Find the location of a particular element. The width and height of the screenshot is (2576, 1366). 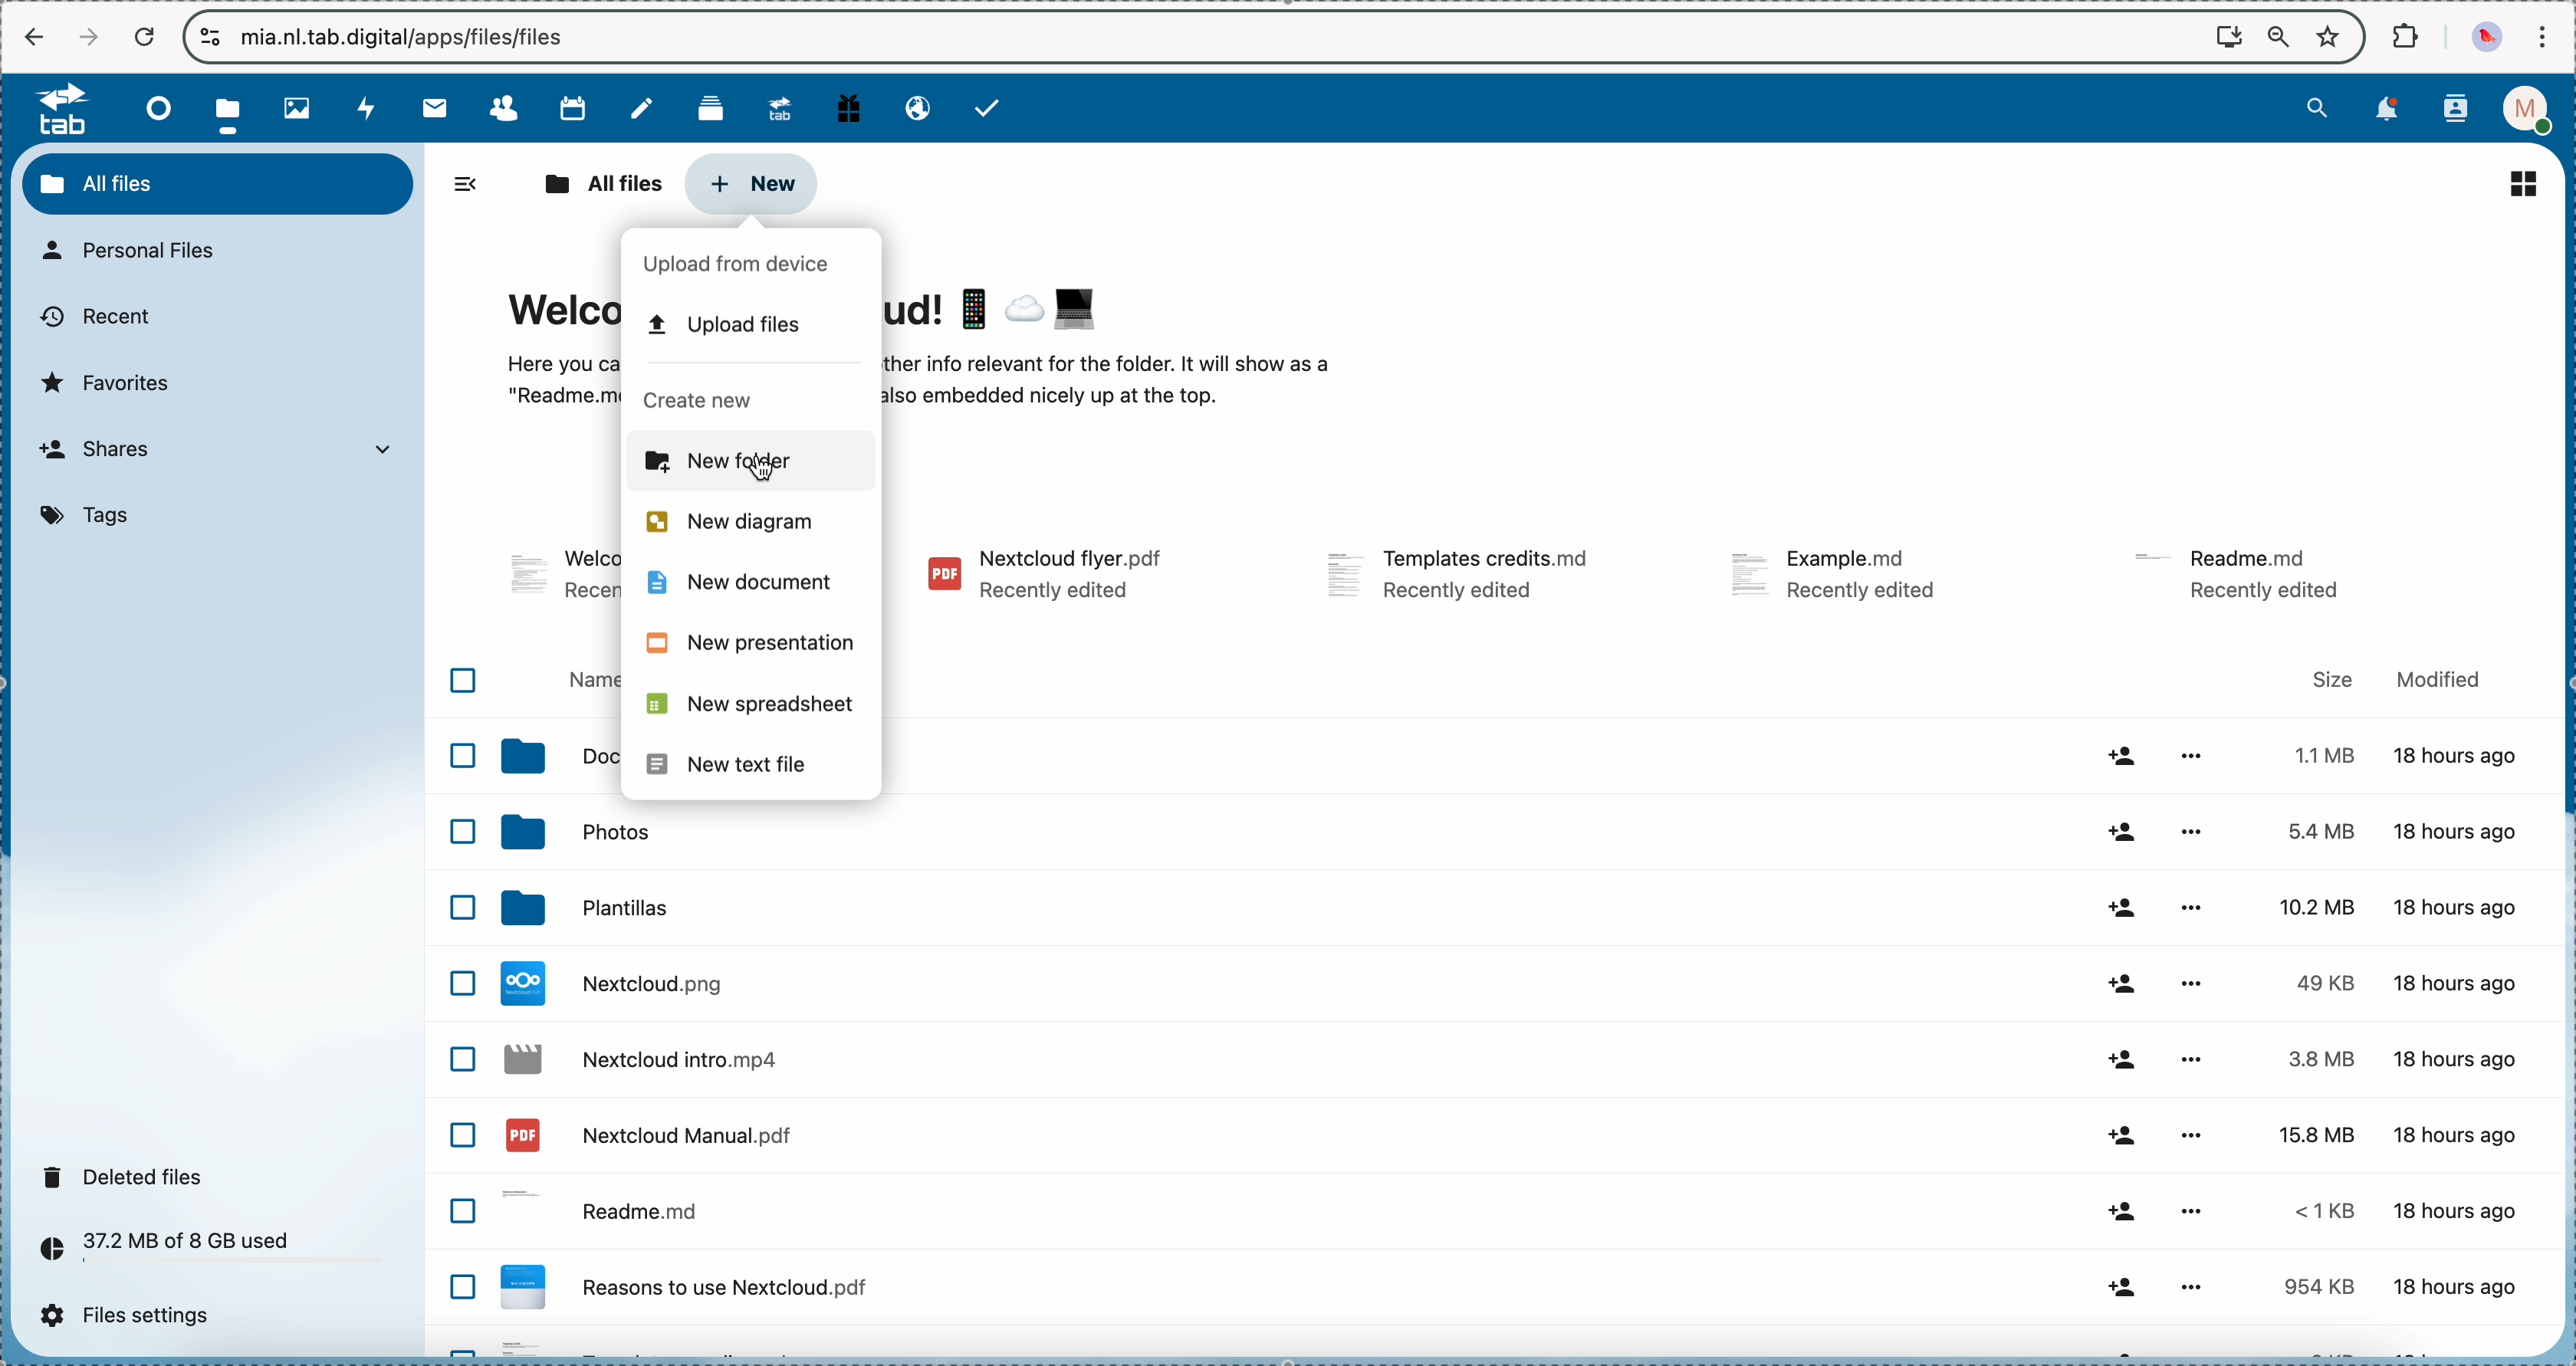

file is located at coordinates (1472, 575).